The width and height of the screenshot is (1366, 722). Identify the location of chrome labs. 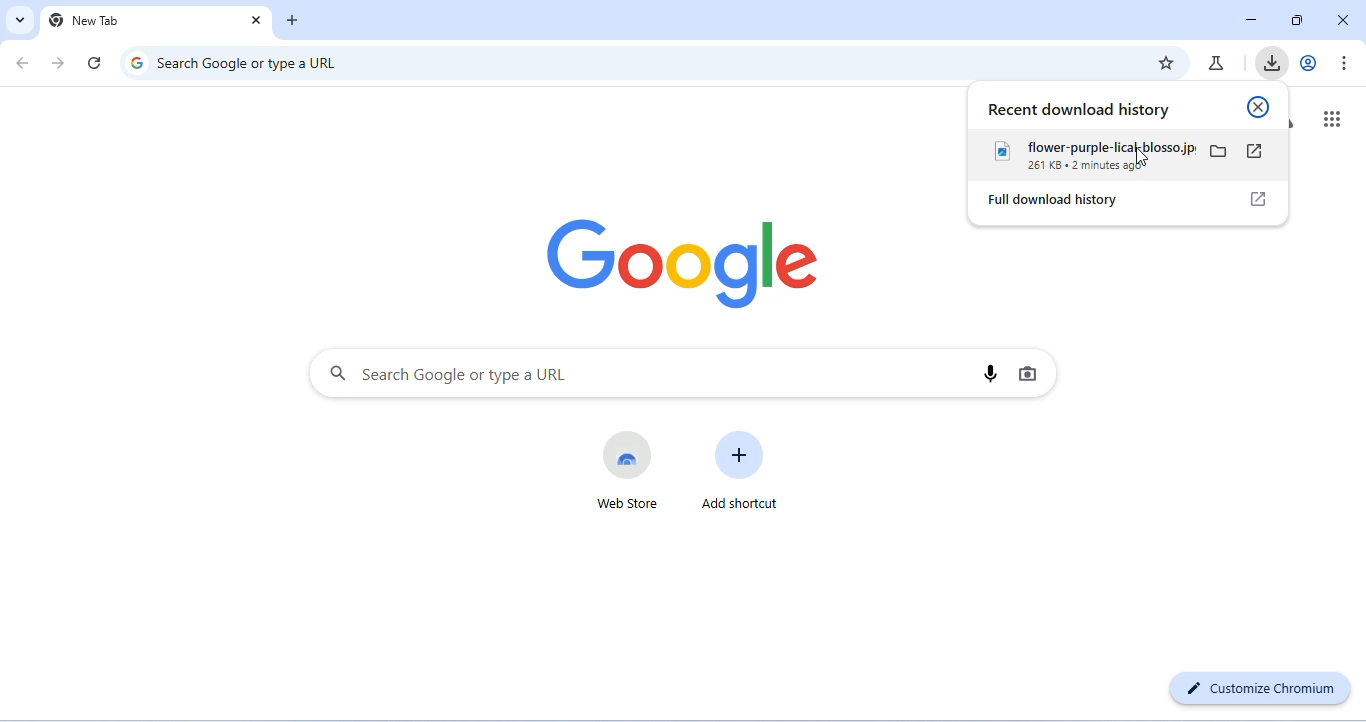
(1217, 62).